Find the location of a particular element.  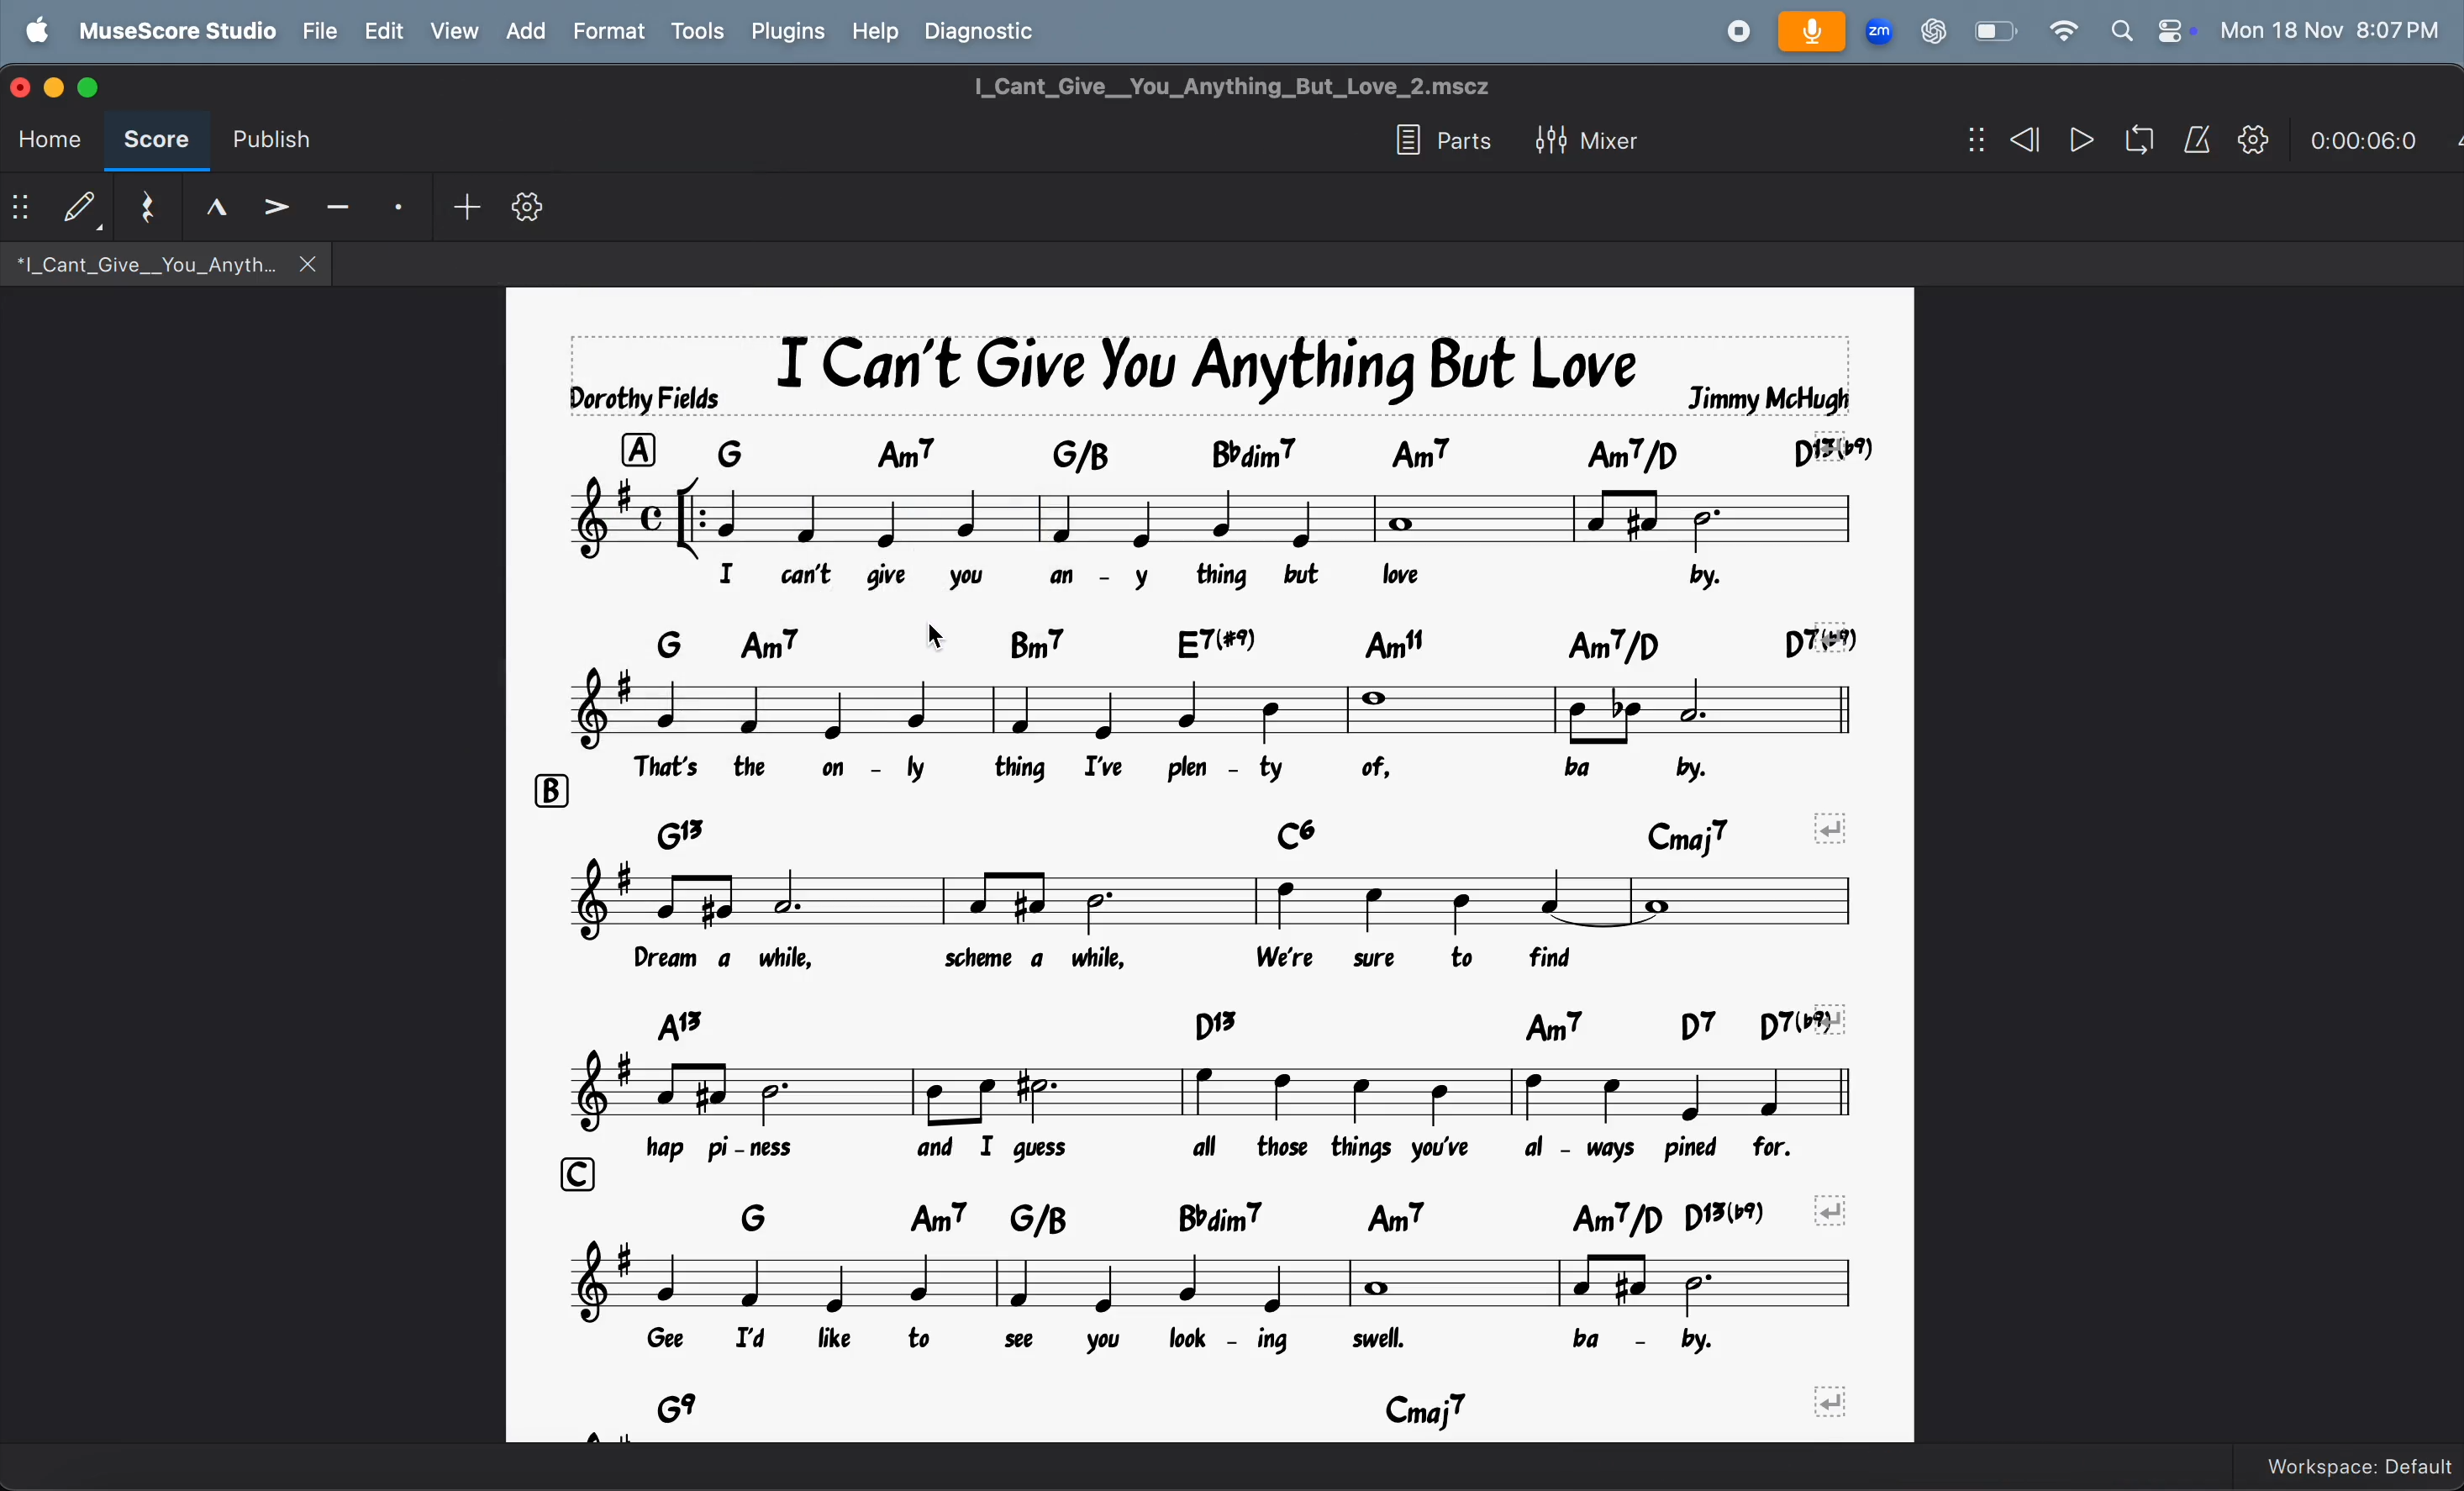

edit is located at coordinates (384, 29).